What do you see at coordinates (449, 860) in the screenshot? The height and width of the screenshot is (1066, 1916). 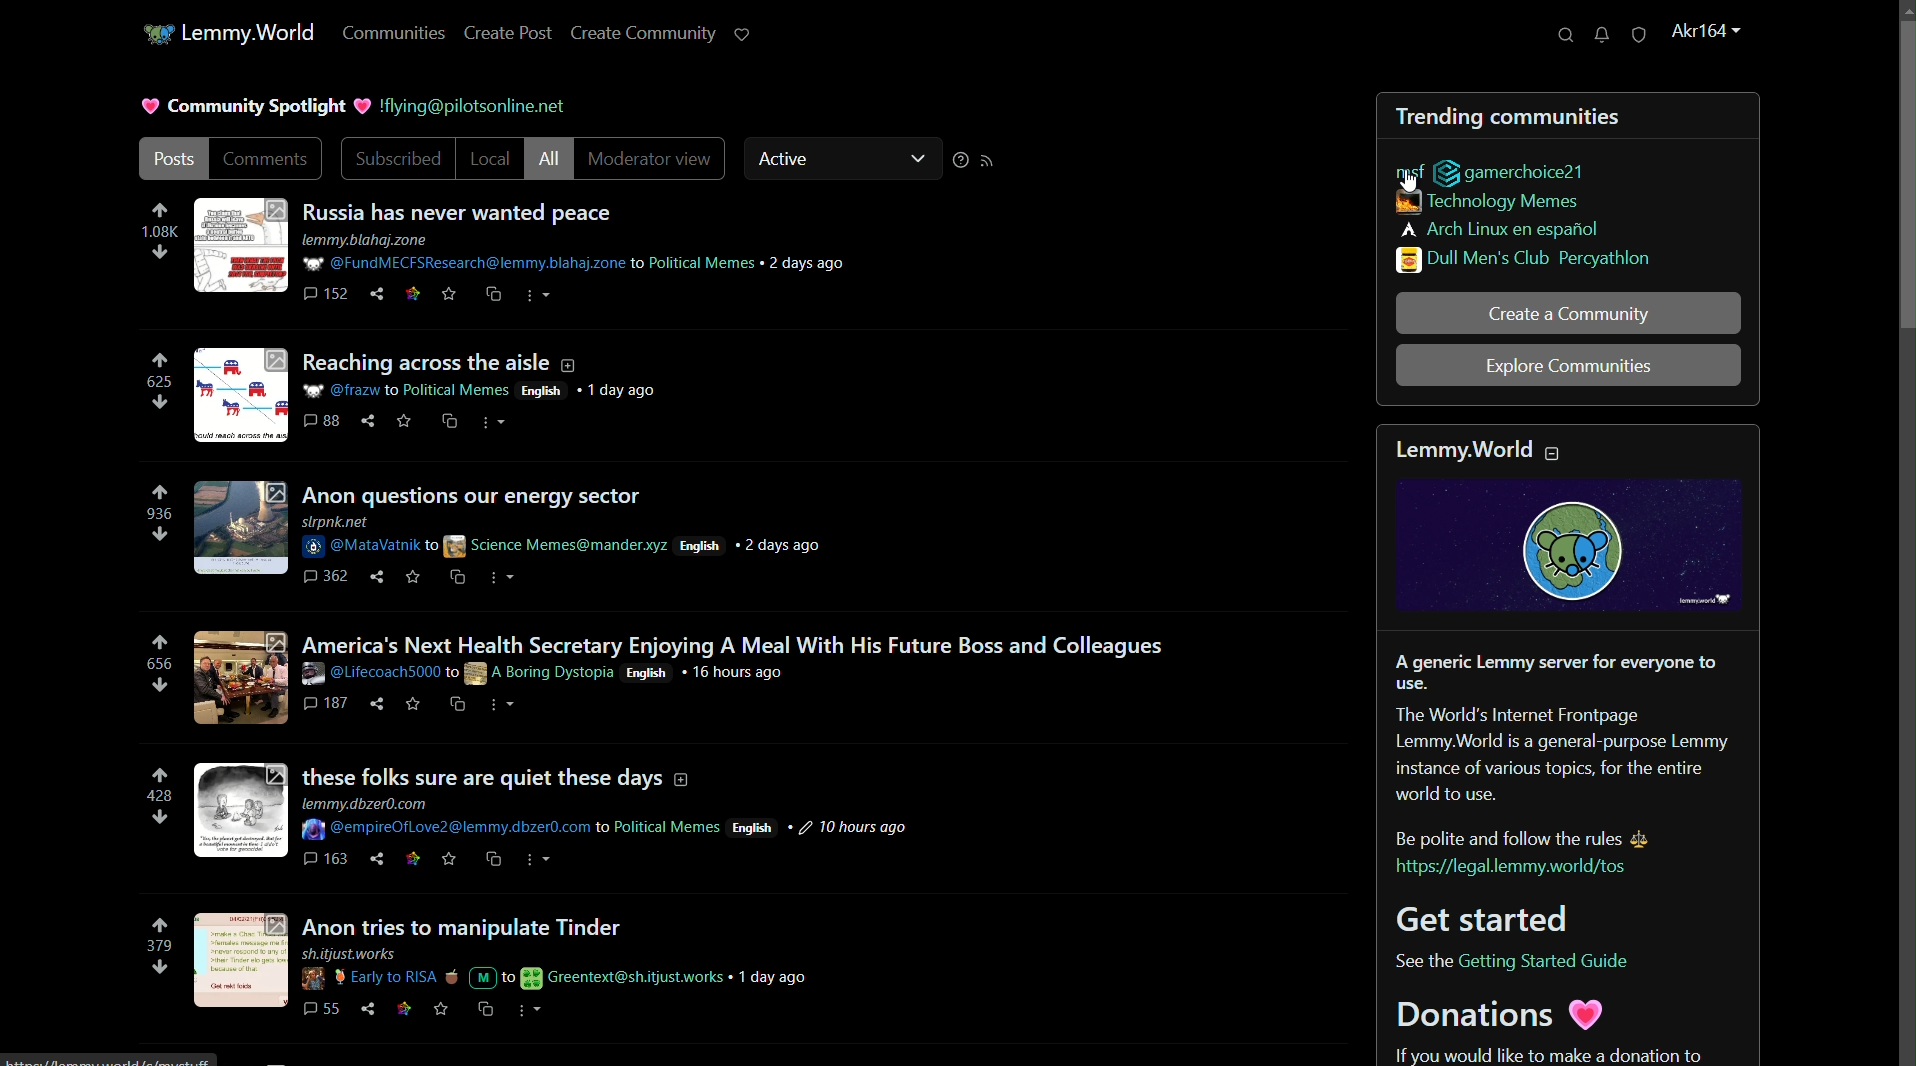 I see `save` at bounding box center [449, 860].